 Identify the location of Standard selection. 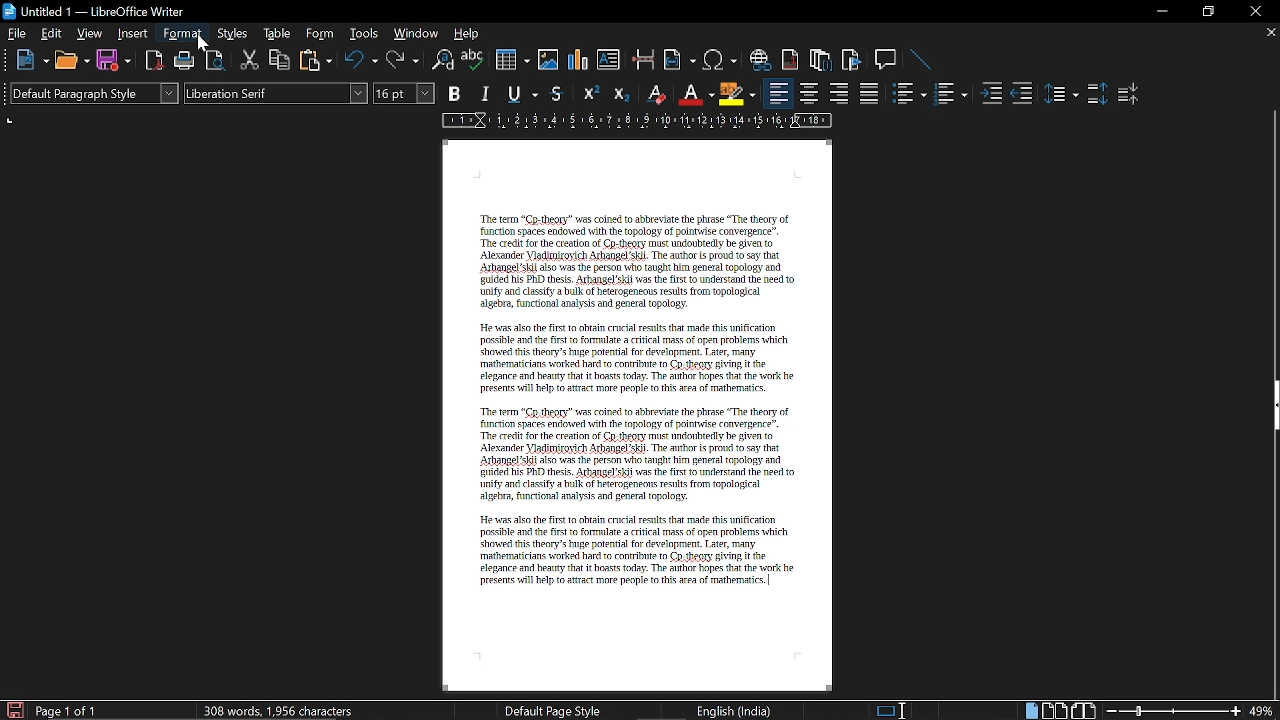
(893, 710).